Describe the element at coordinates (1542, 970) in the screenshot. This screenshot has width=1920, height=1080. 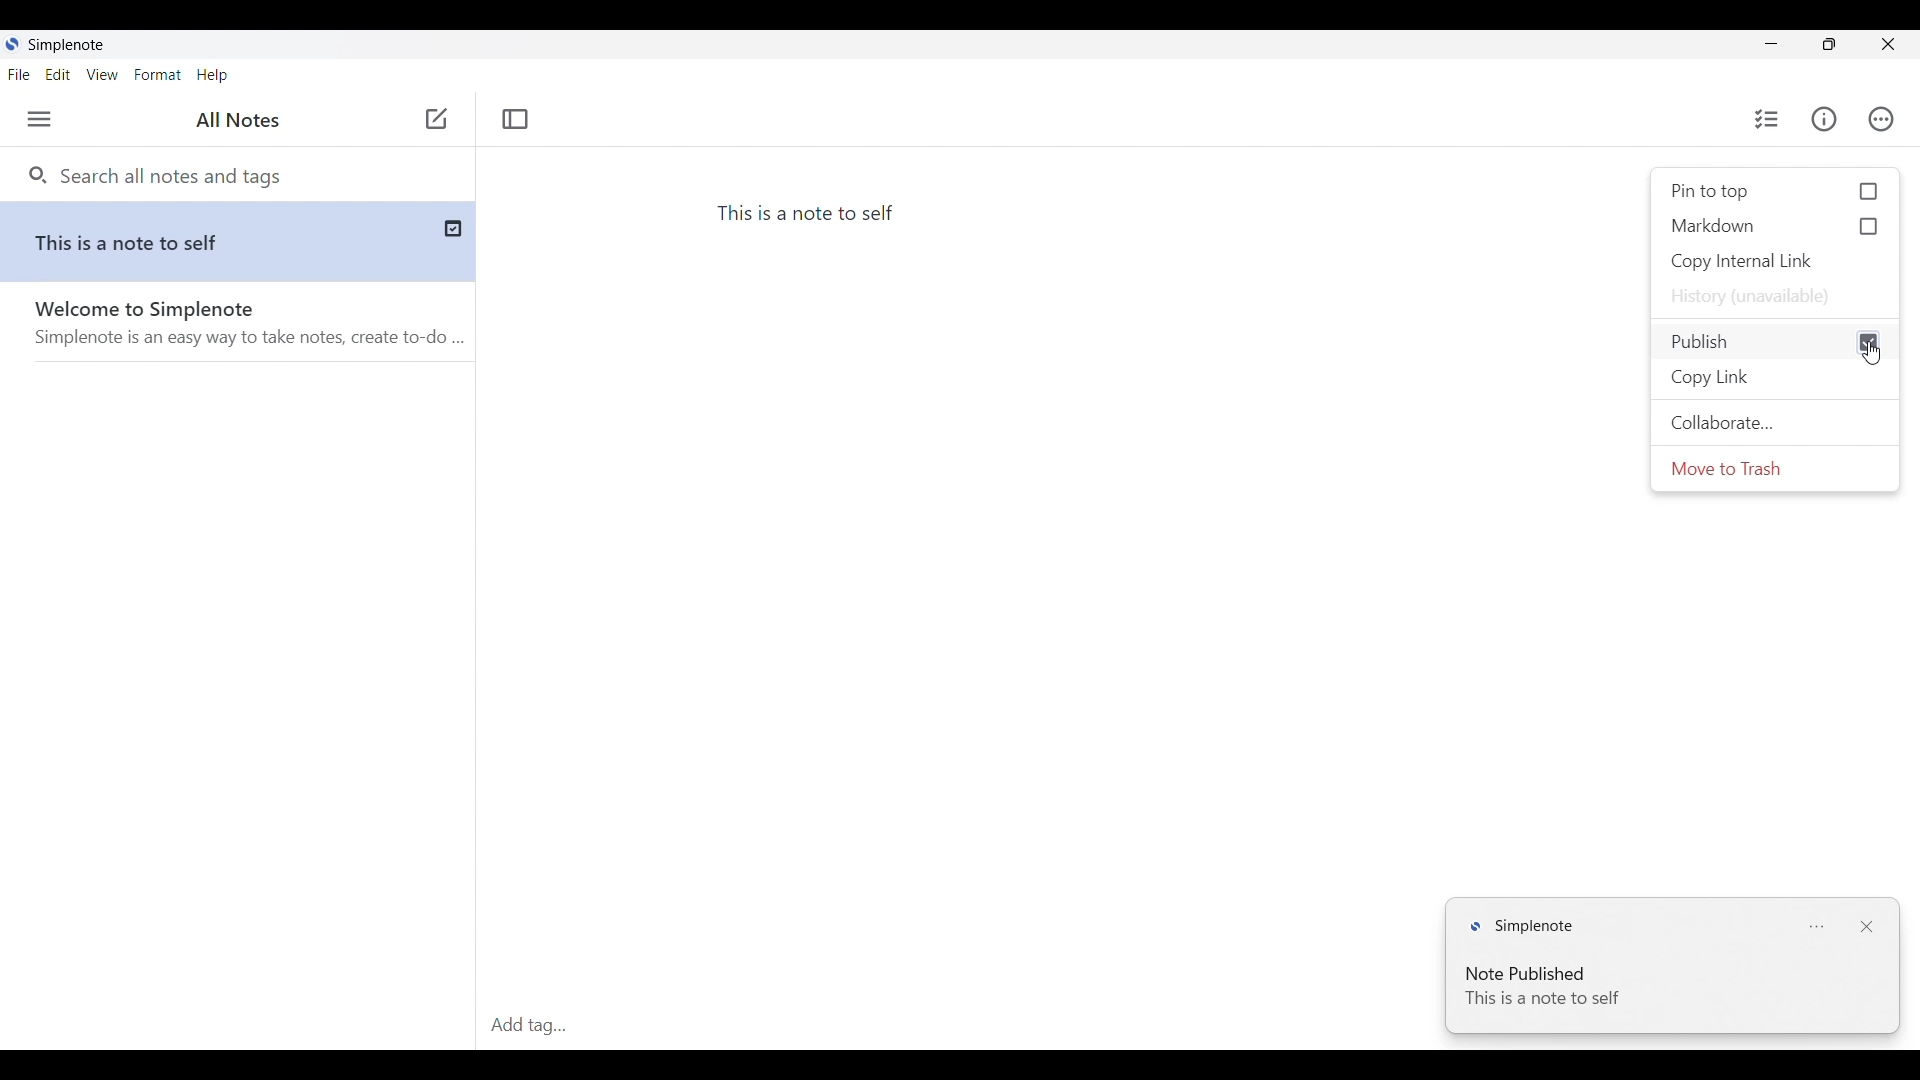
I see `Note Published` at that location.